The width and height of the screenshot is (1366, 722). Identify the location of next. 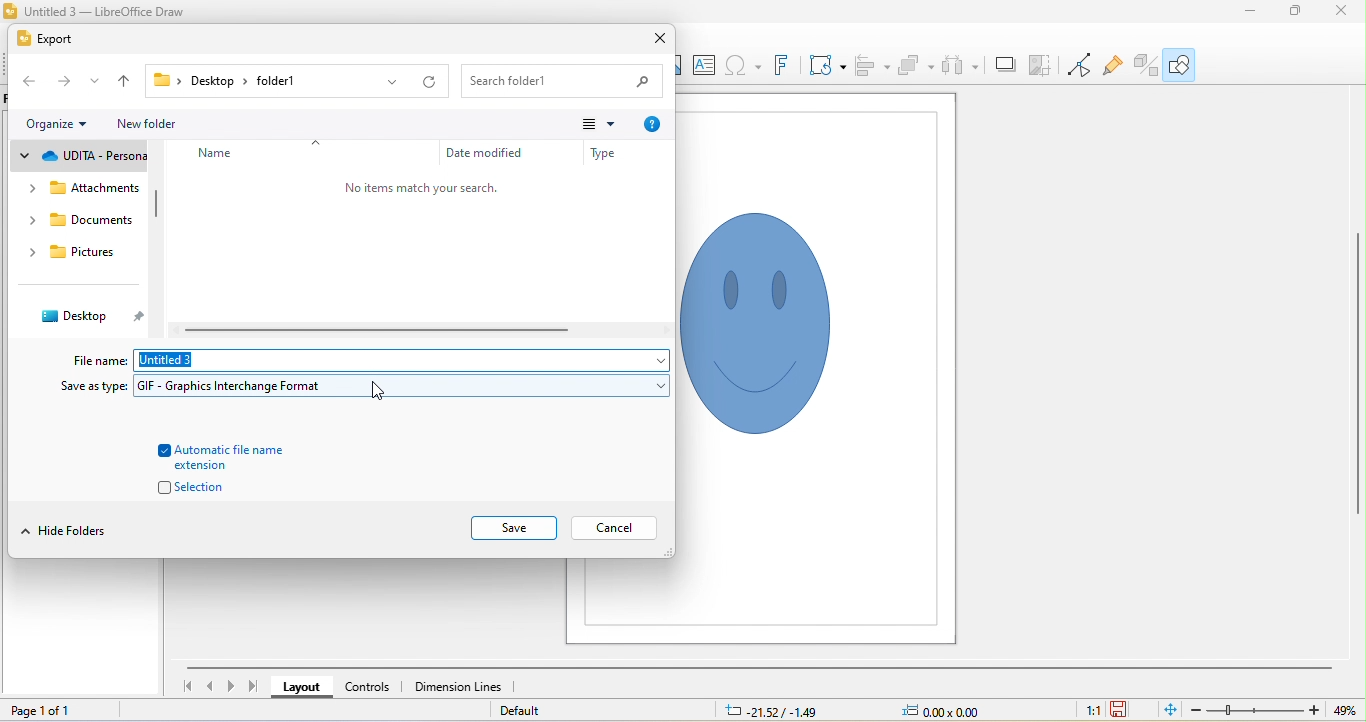
(231, 687).